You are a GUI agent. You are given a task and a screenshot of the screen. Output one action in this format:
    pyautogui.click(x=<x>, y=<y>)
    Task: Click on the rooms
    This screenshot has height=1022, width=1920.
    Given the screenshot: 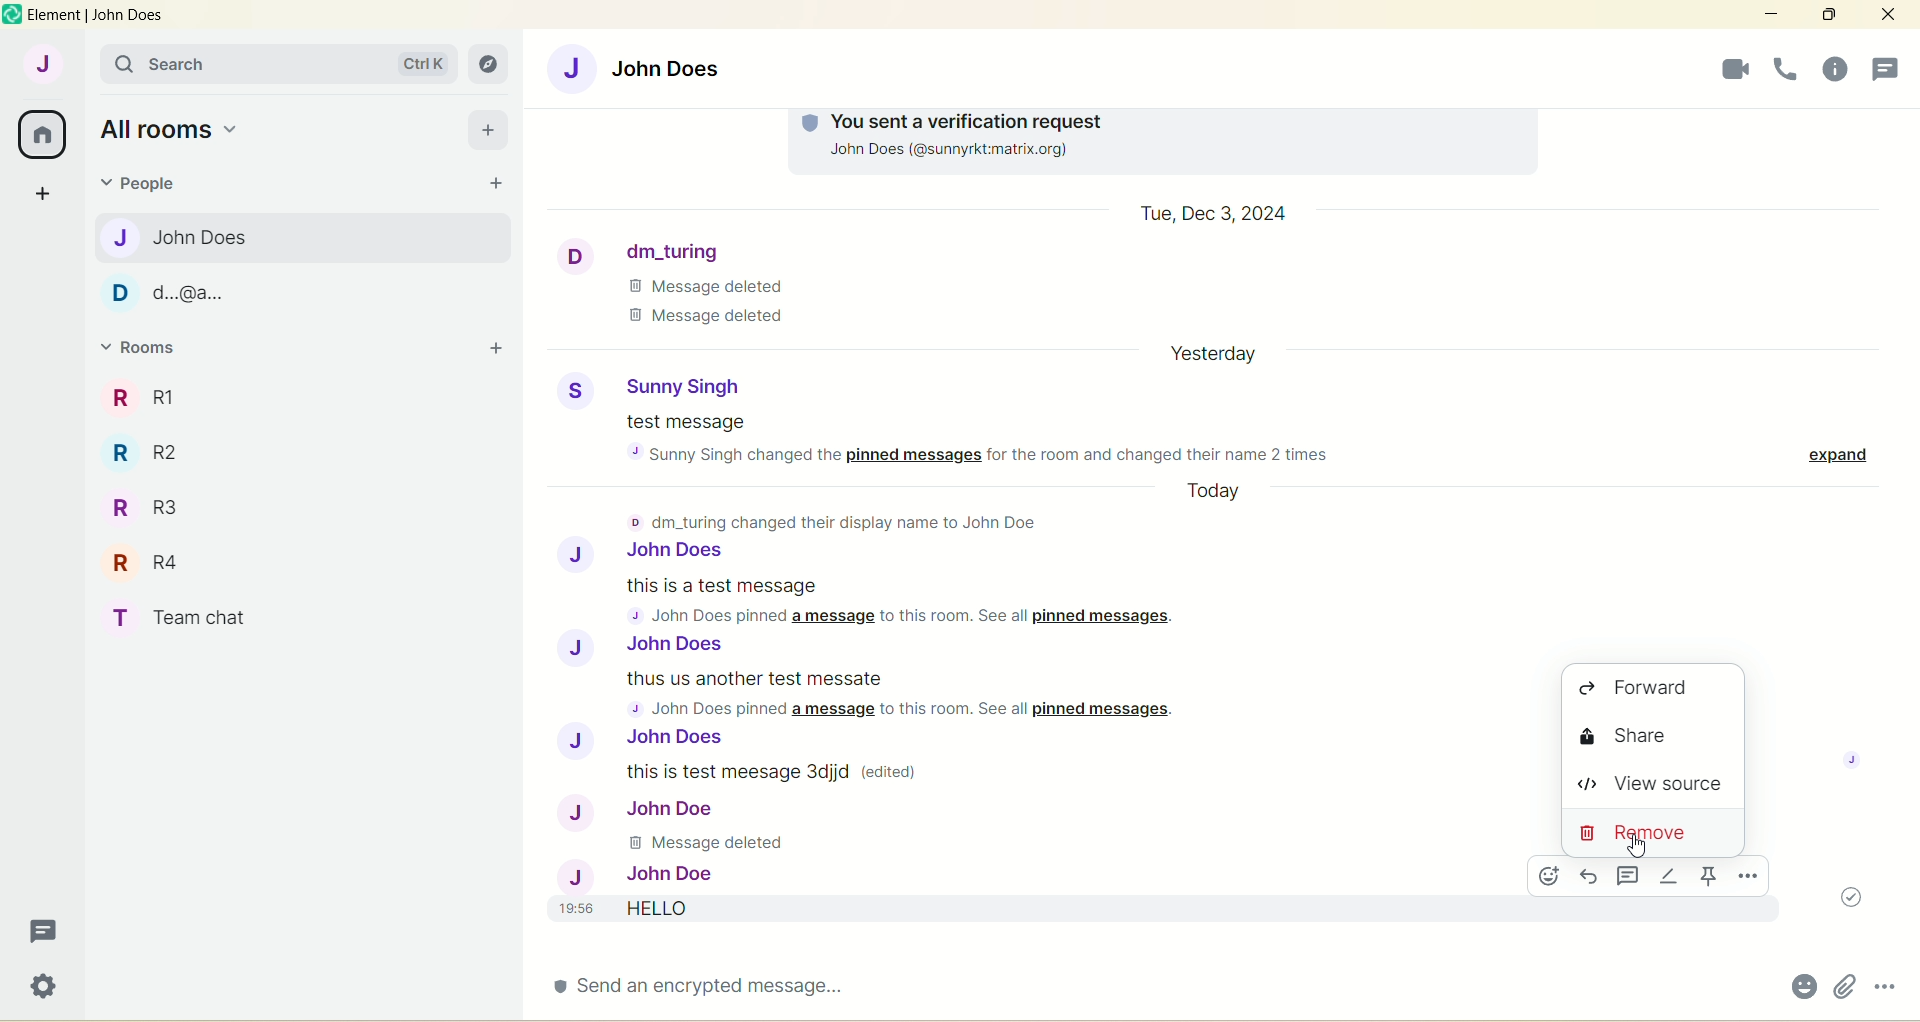 What is the action you would take?
    pyautogui.click(x=145, y=349)
    